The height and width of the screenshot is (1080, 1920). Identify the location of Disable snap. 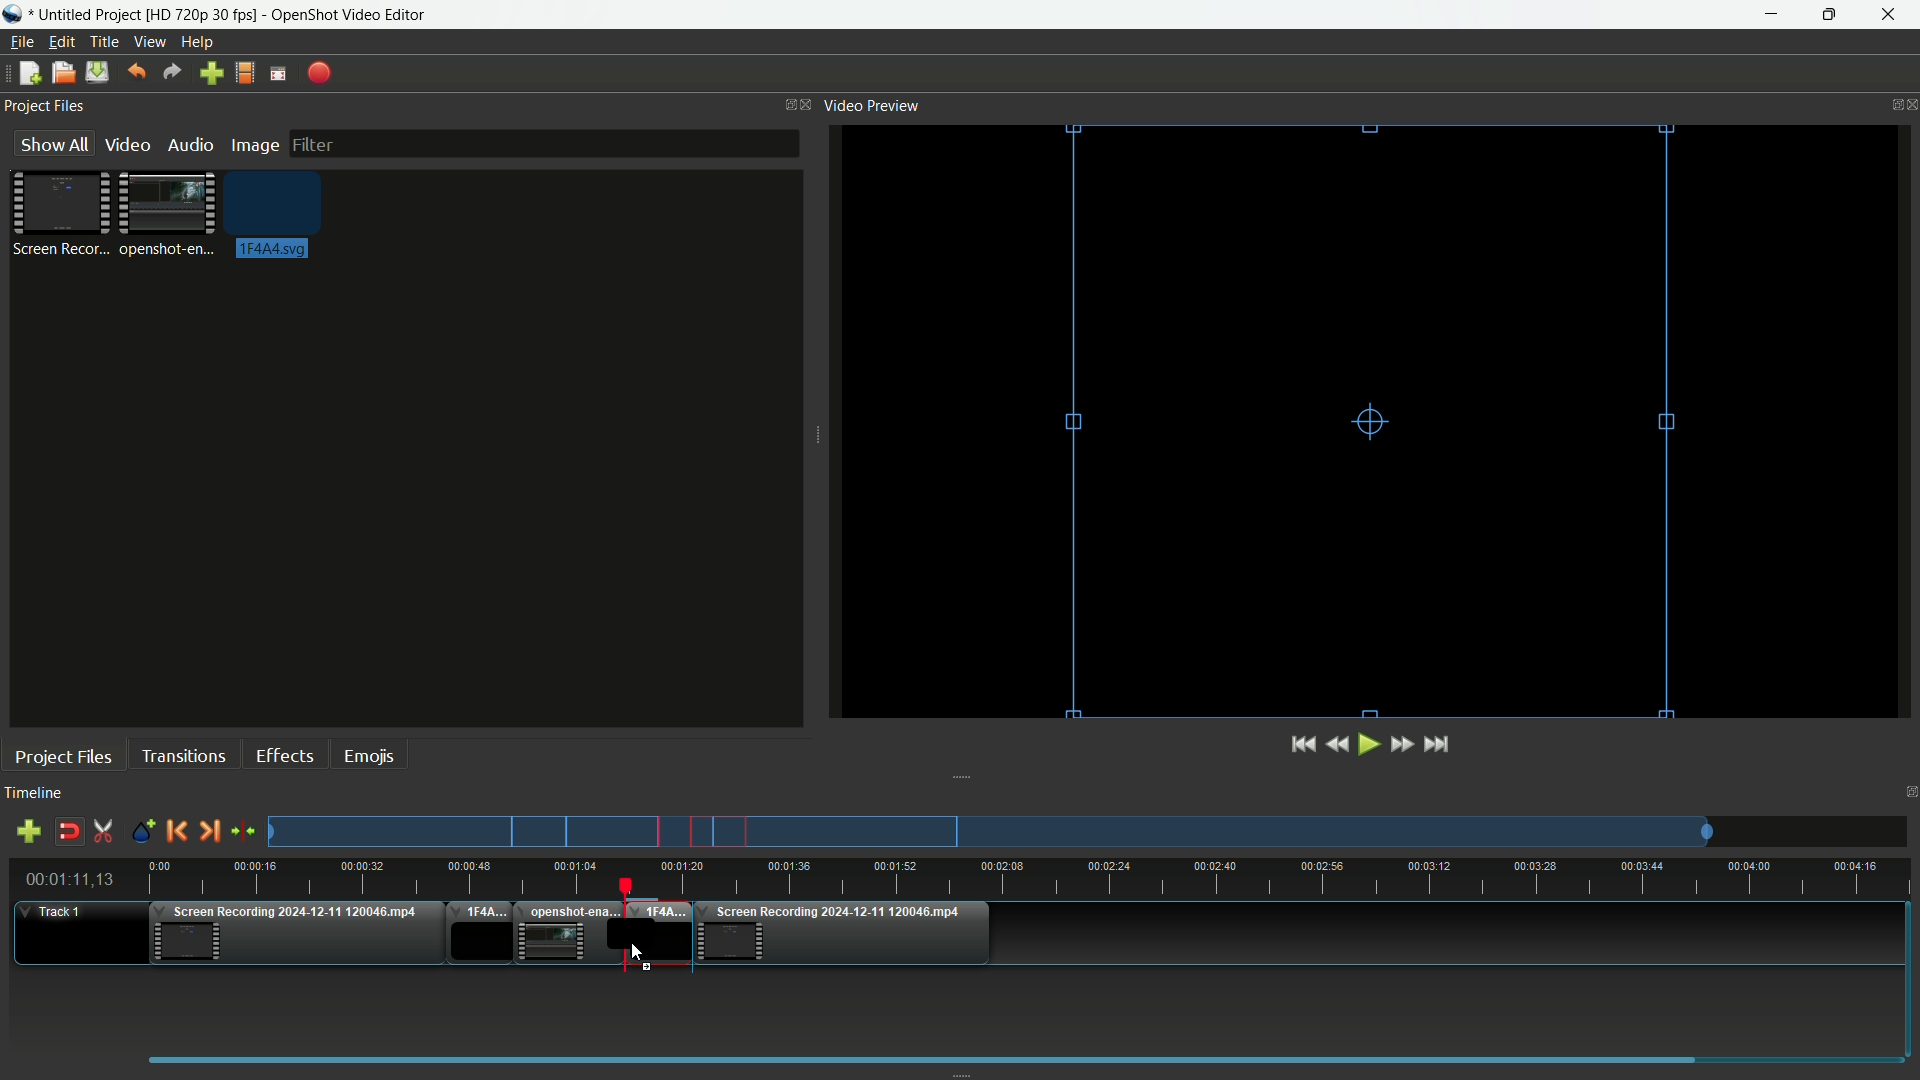
(71, 832).